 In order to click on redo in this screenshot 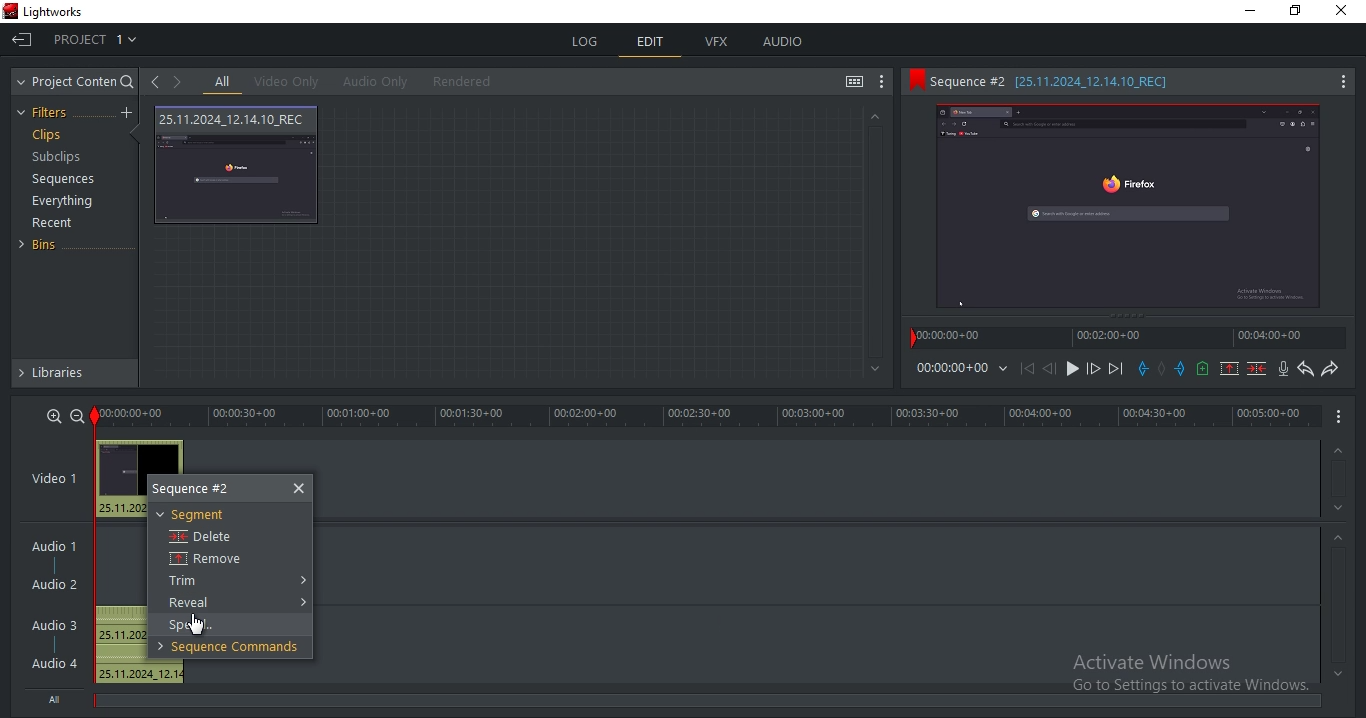, I will do `click(1330, 370)`.